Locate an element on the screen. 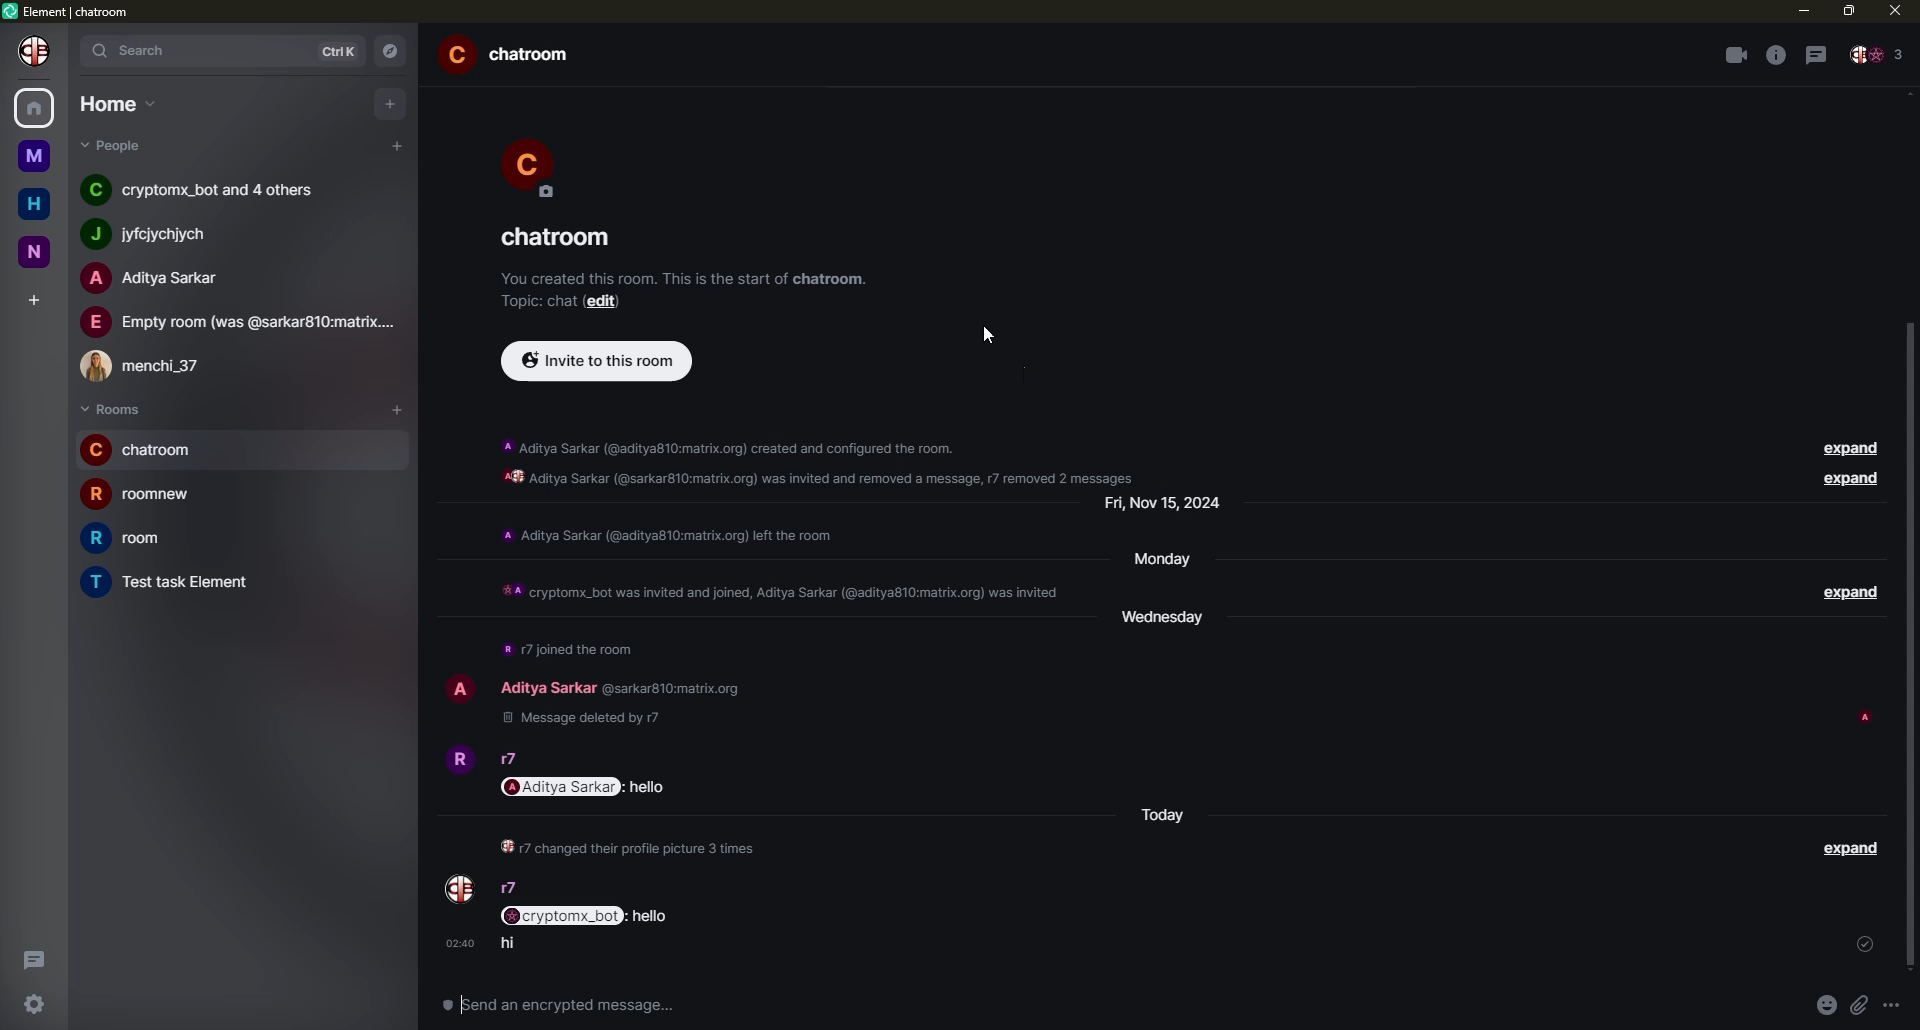 The width and height of the screenshot is (1920, 1030). topic is located at coordinates (540, 304).